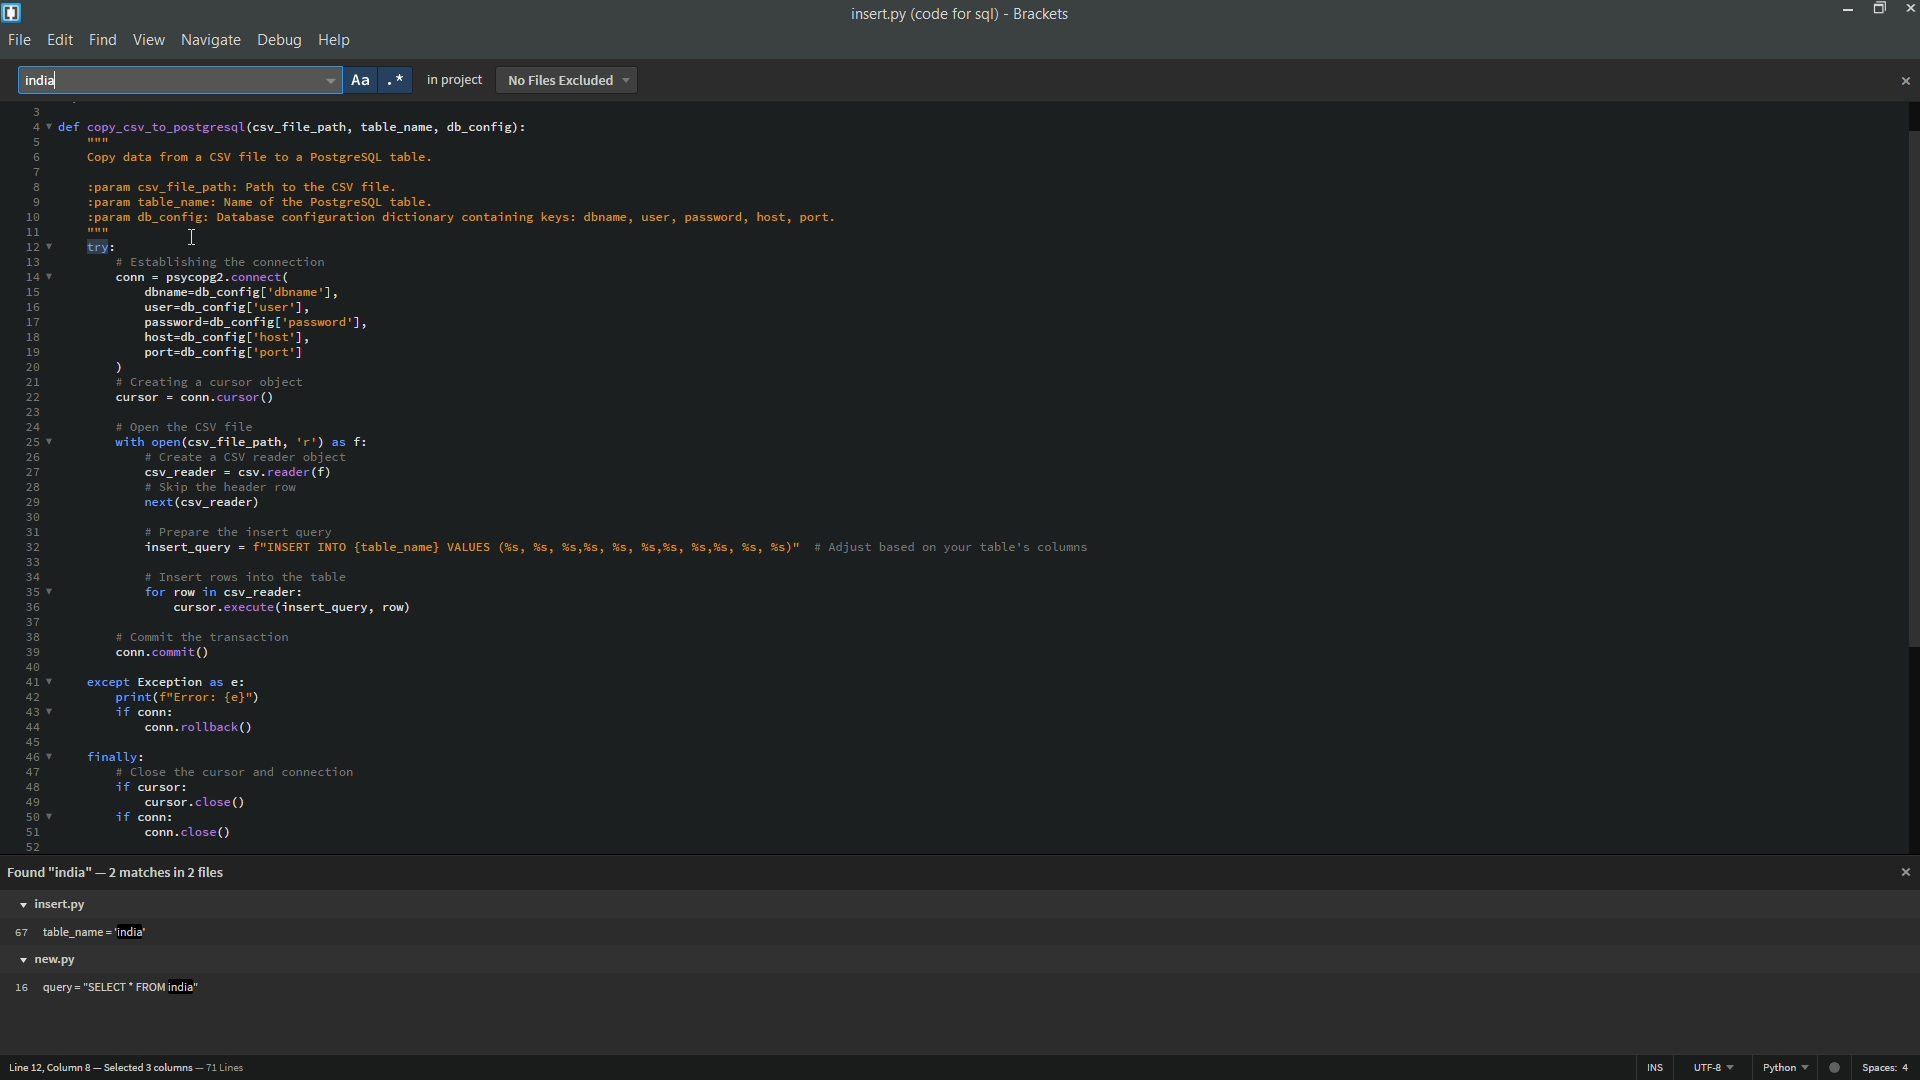 This screenshot has width=1920, height=1080. Describe the element at coordinates (337, 41) in the screenshot. I see `help menu` at that location.